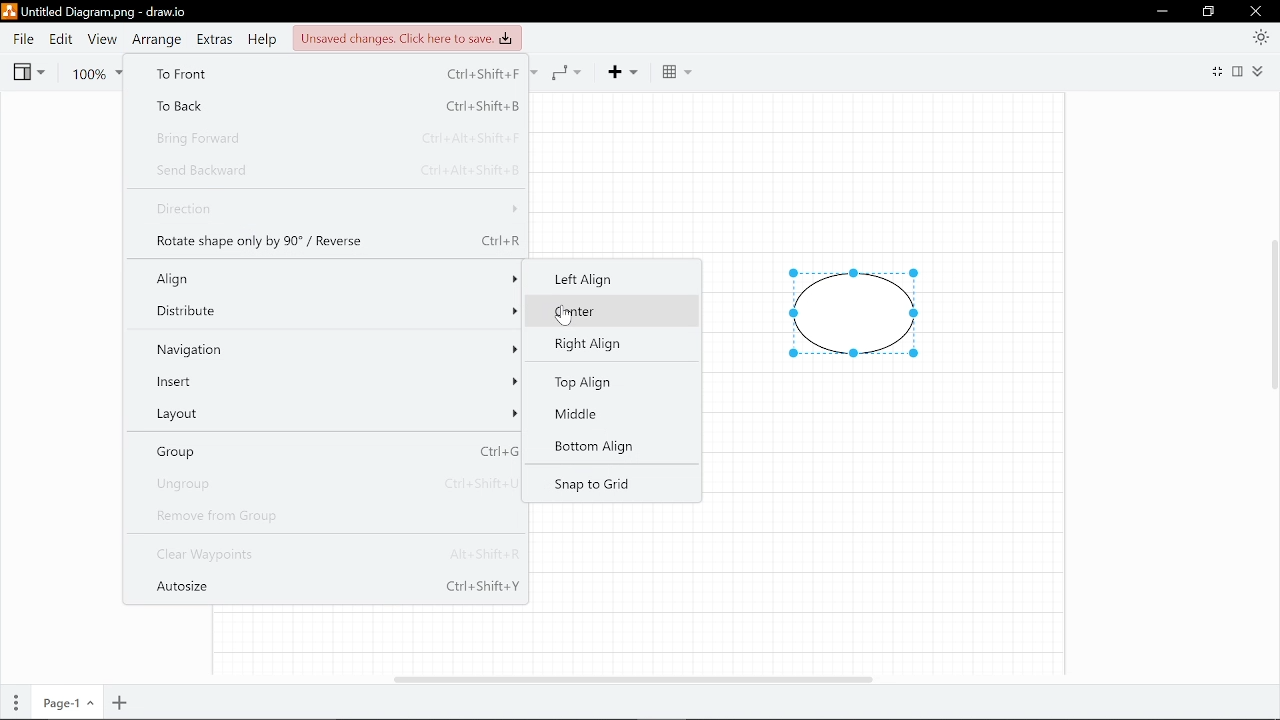  Describe the element at coordinates (1262, 36) in the screenshot. I see `Appearance` at that location.